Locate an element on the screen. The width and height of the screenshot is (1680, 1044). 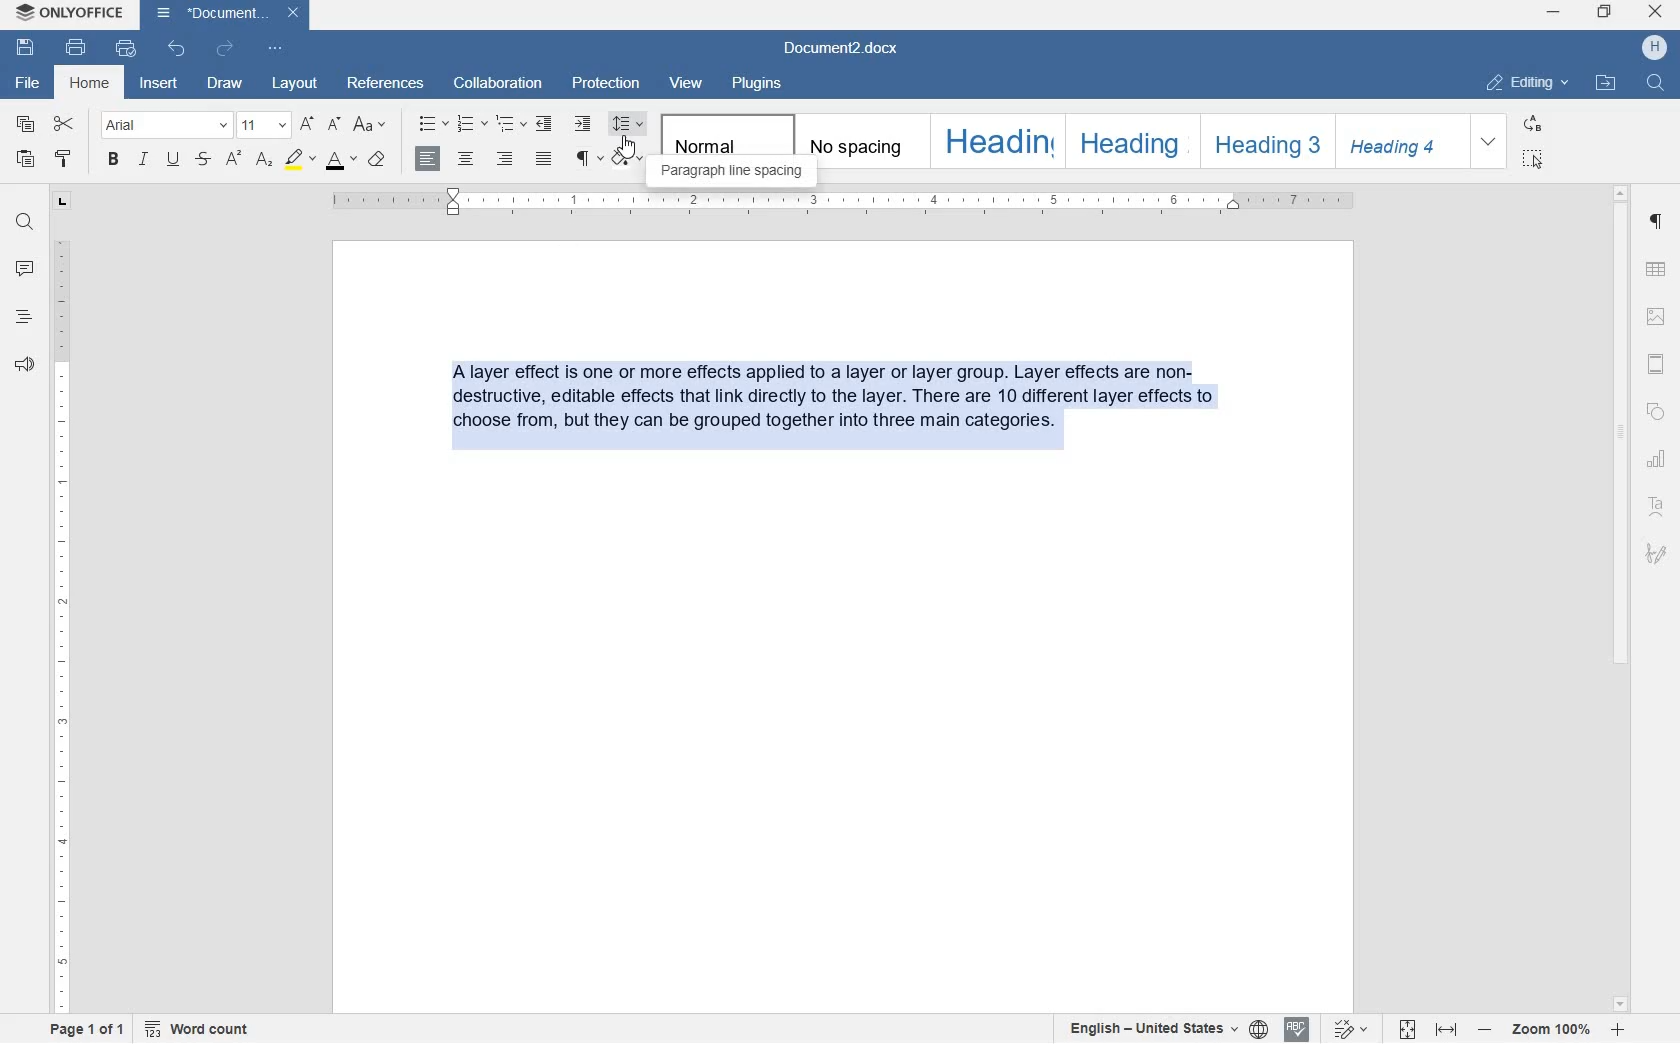
shading  is located at coordinates (626, 159).